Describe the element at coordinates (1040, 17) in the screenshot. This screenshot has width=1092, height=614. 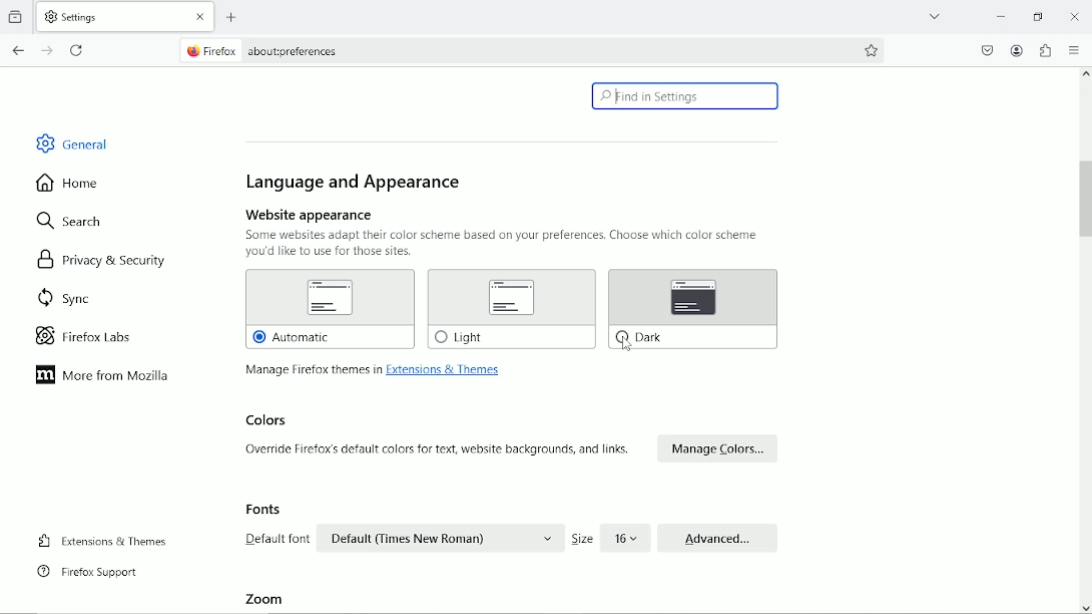
I see `restore down` at that location.